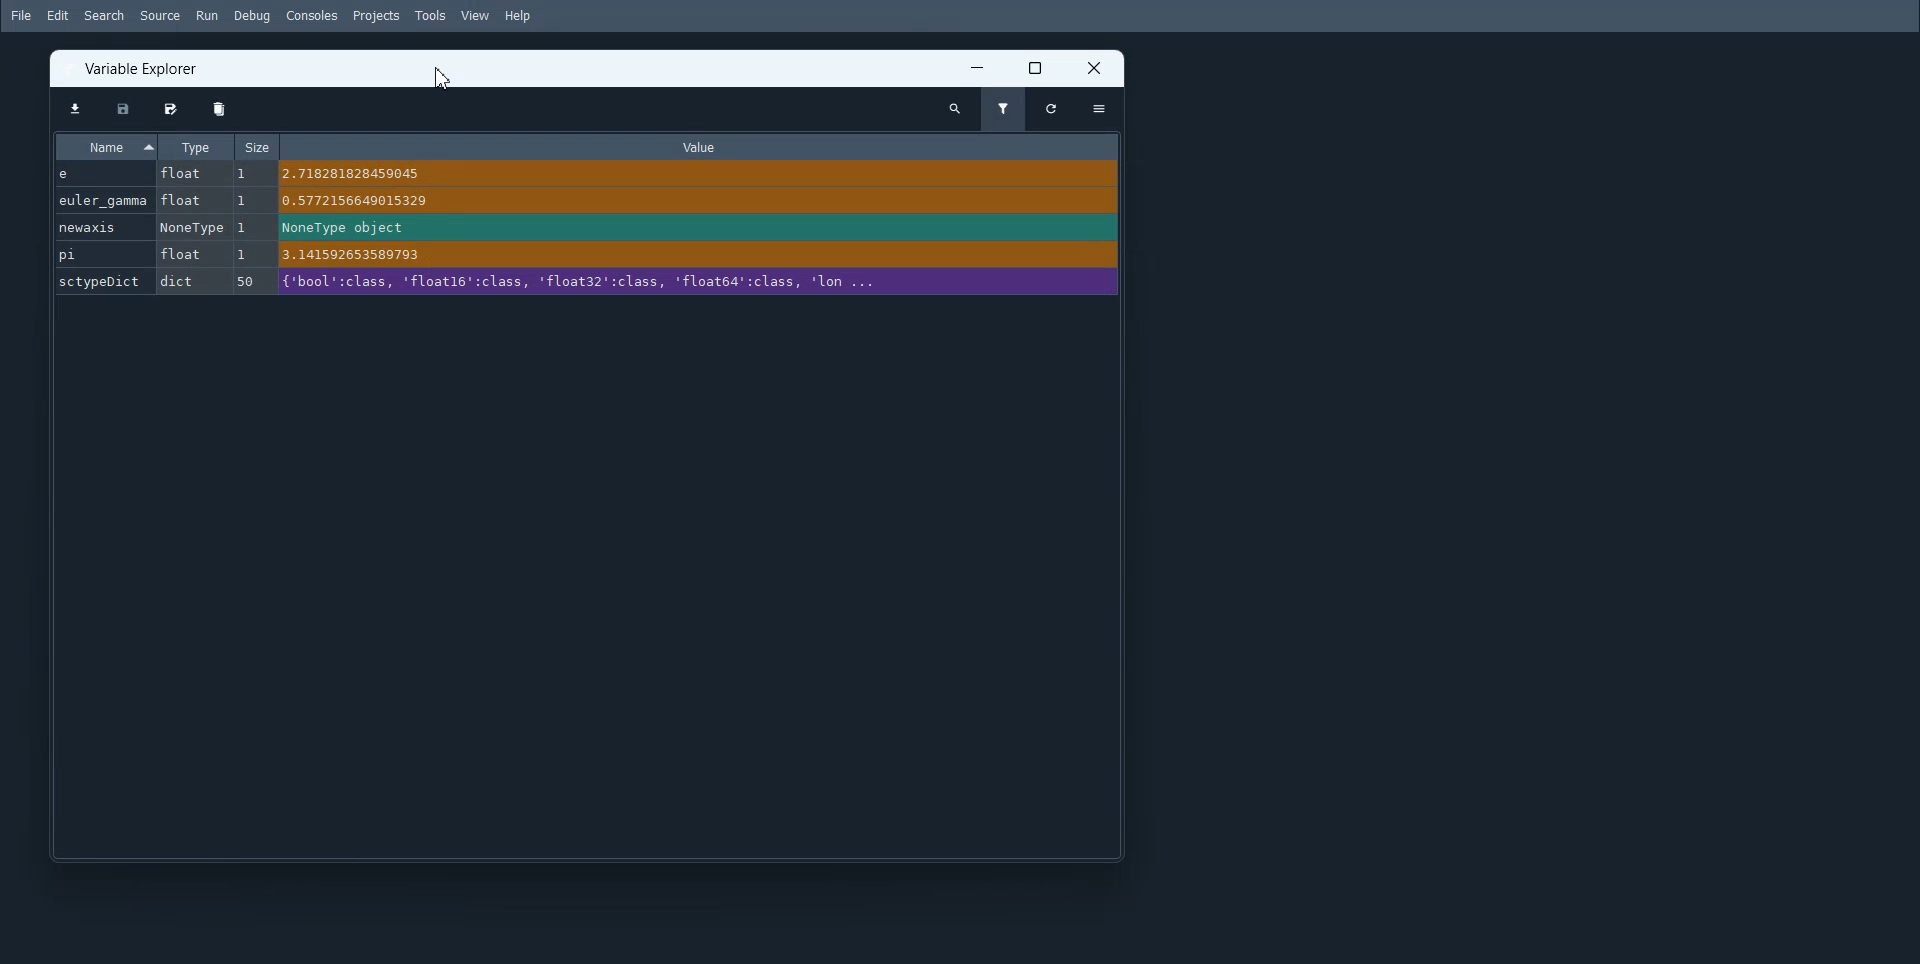  Describe the element at coordinates (102, 281) in the screenshot. I see `sctypeDict` at that location.